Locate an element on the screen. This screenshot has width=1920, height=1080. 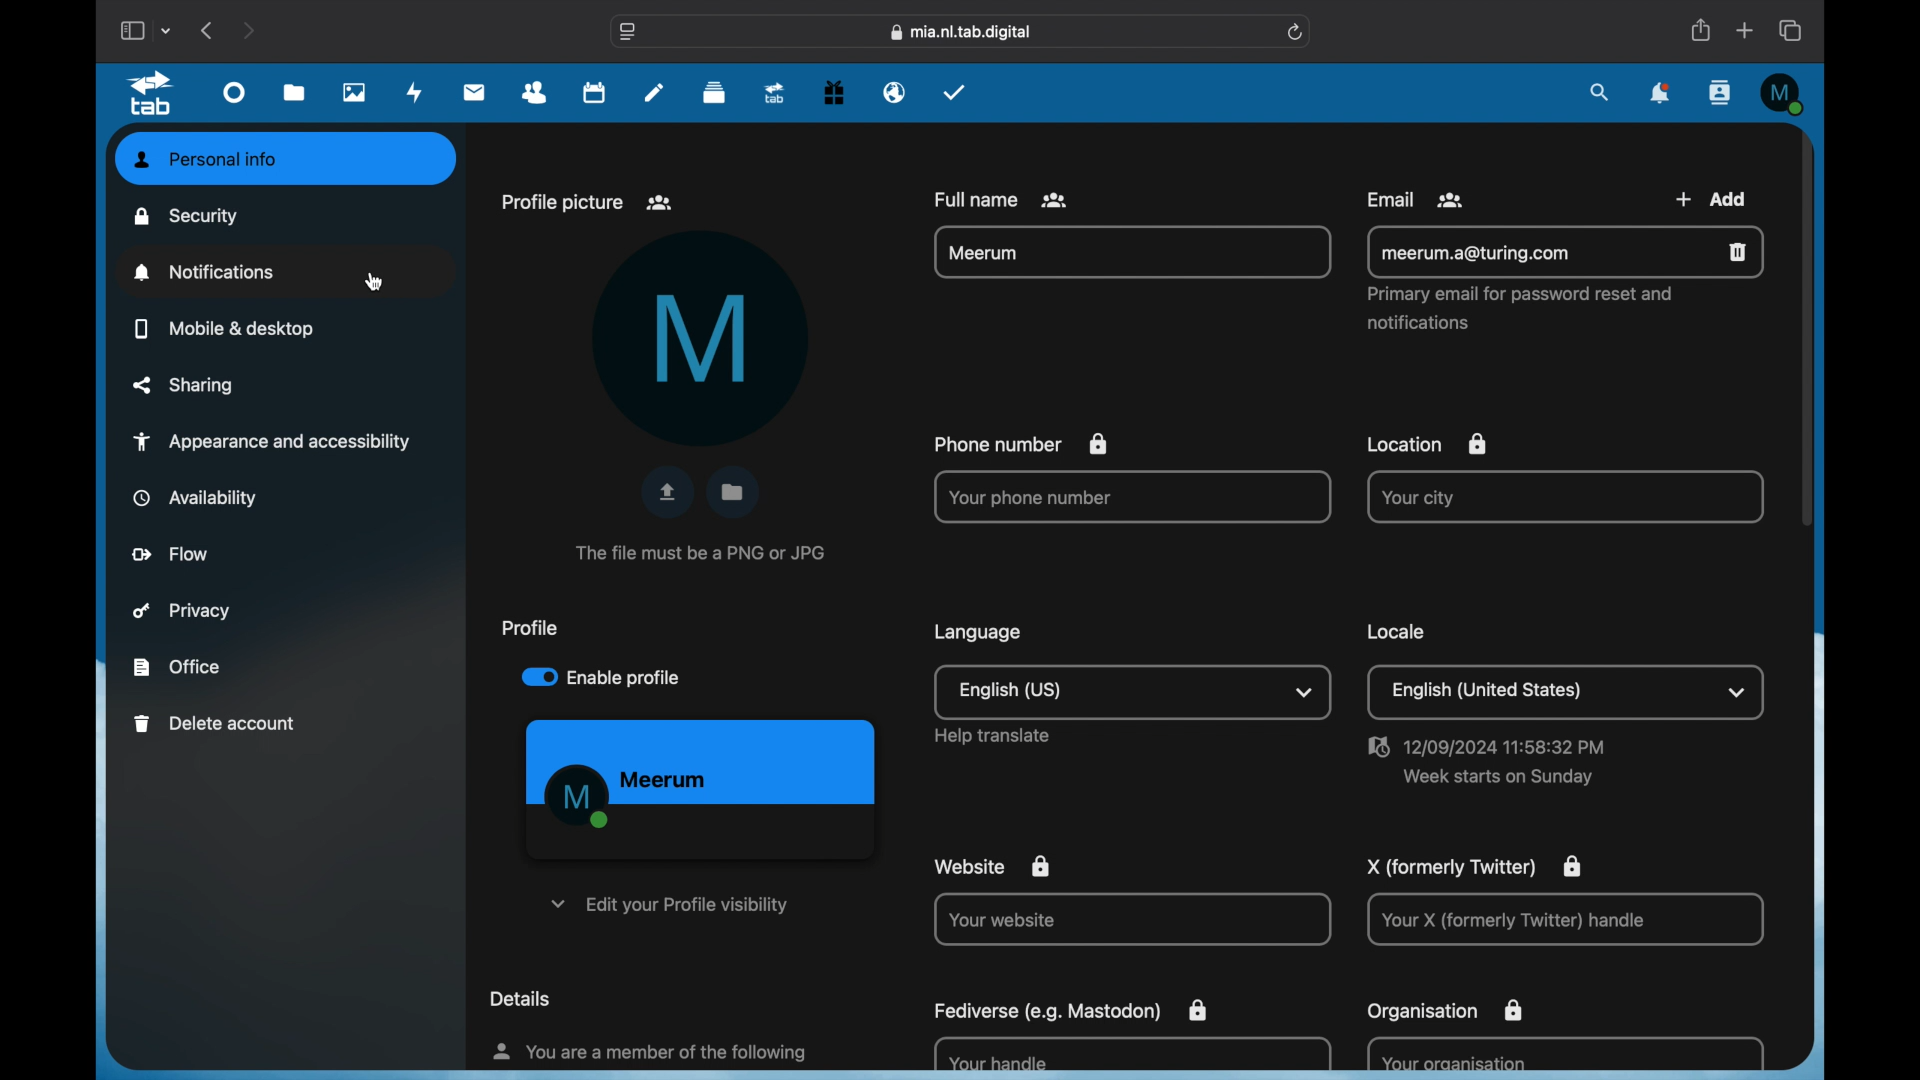
your handle is located at coordinates (998, 1063).